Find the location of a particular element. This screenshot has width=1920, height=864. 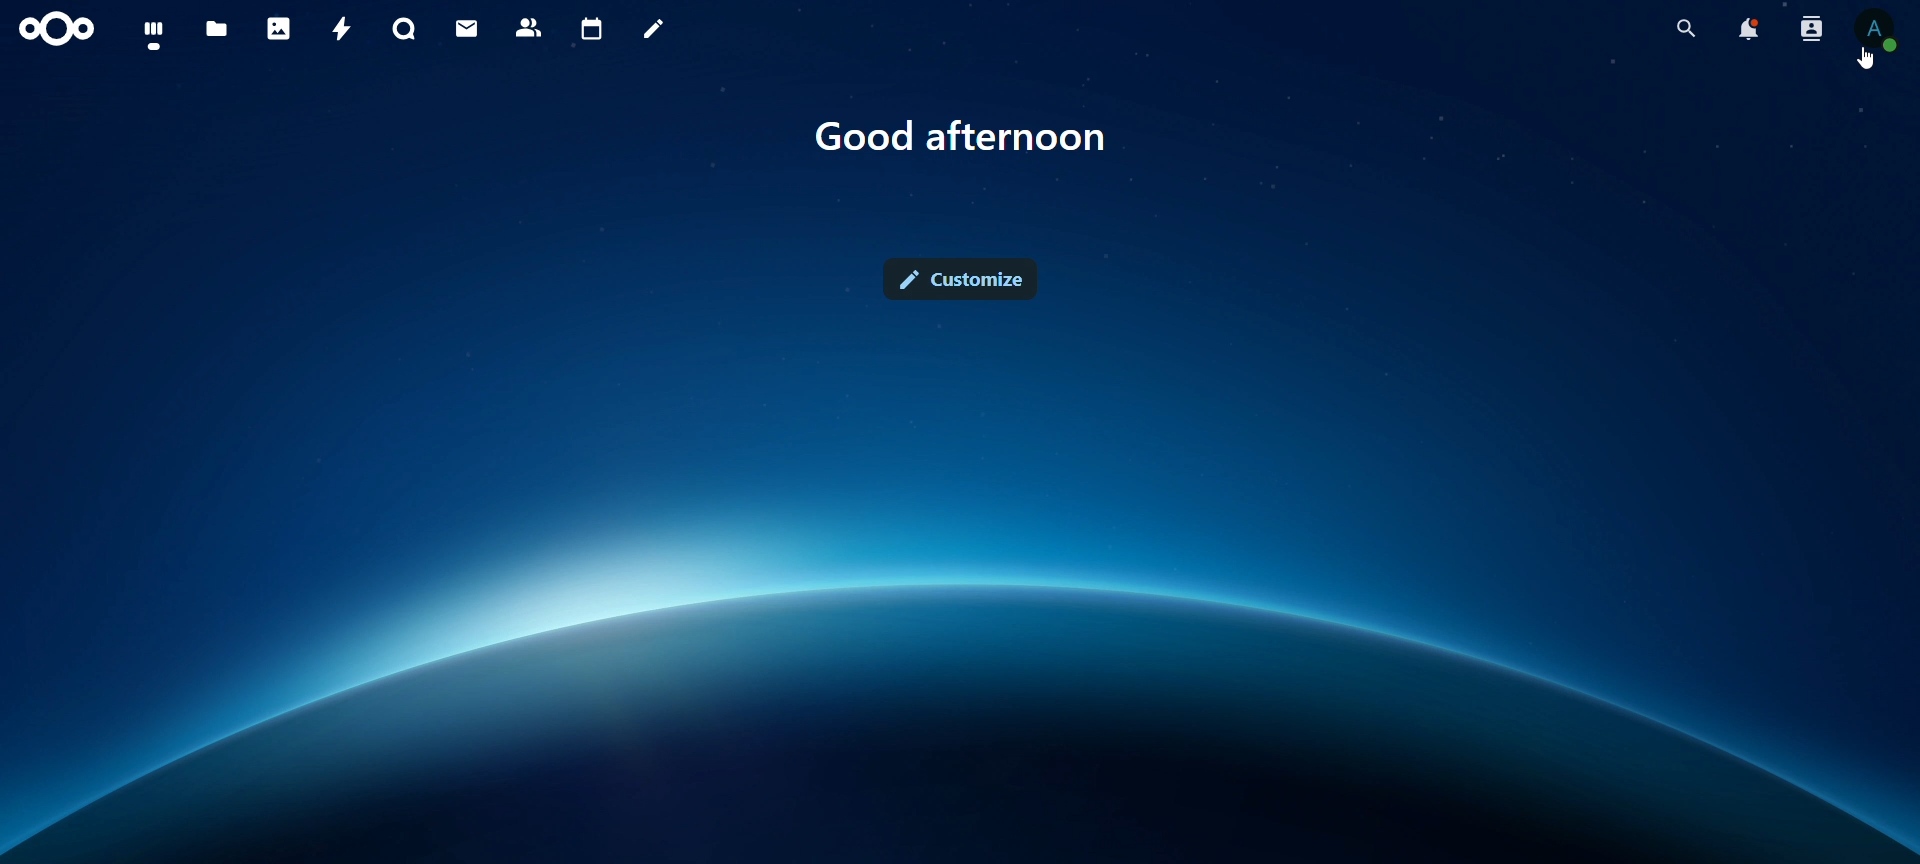

talk is located at coordinates (403, 27).